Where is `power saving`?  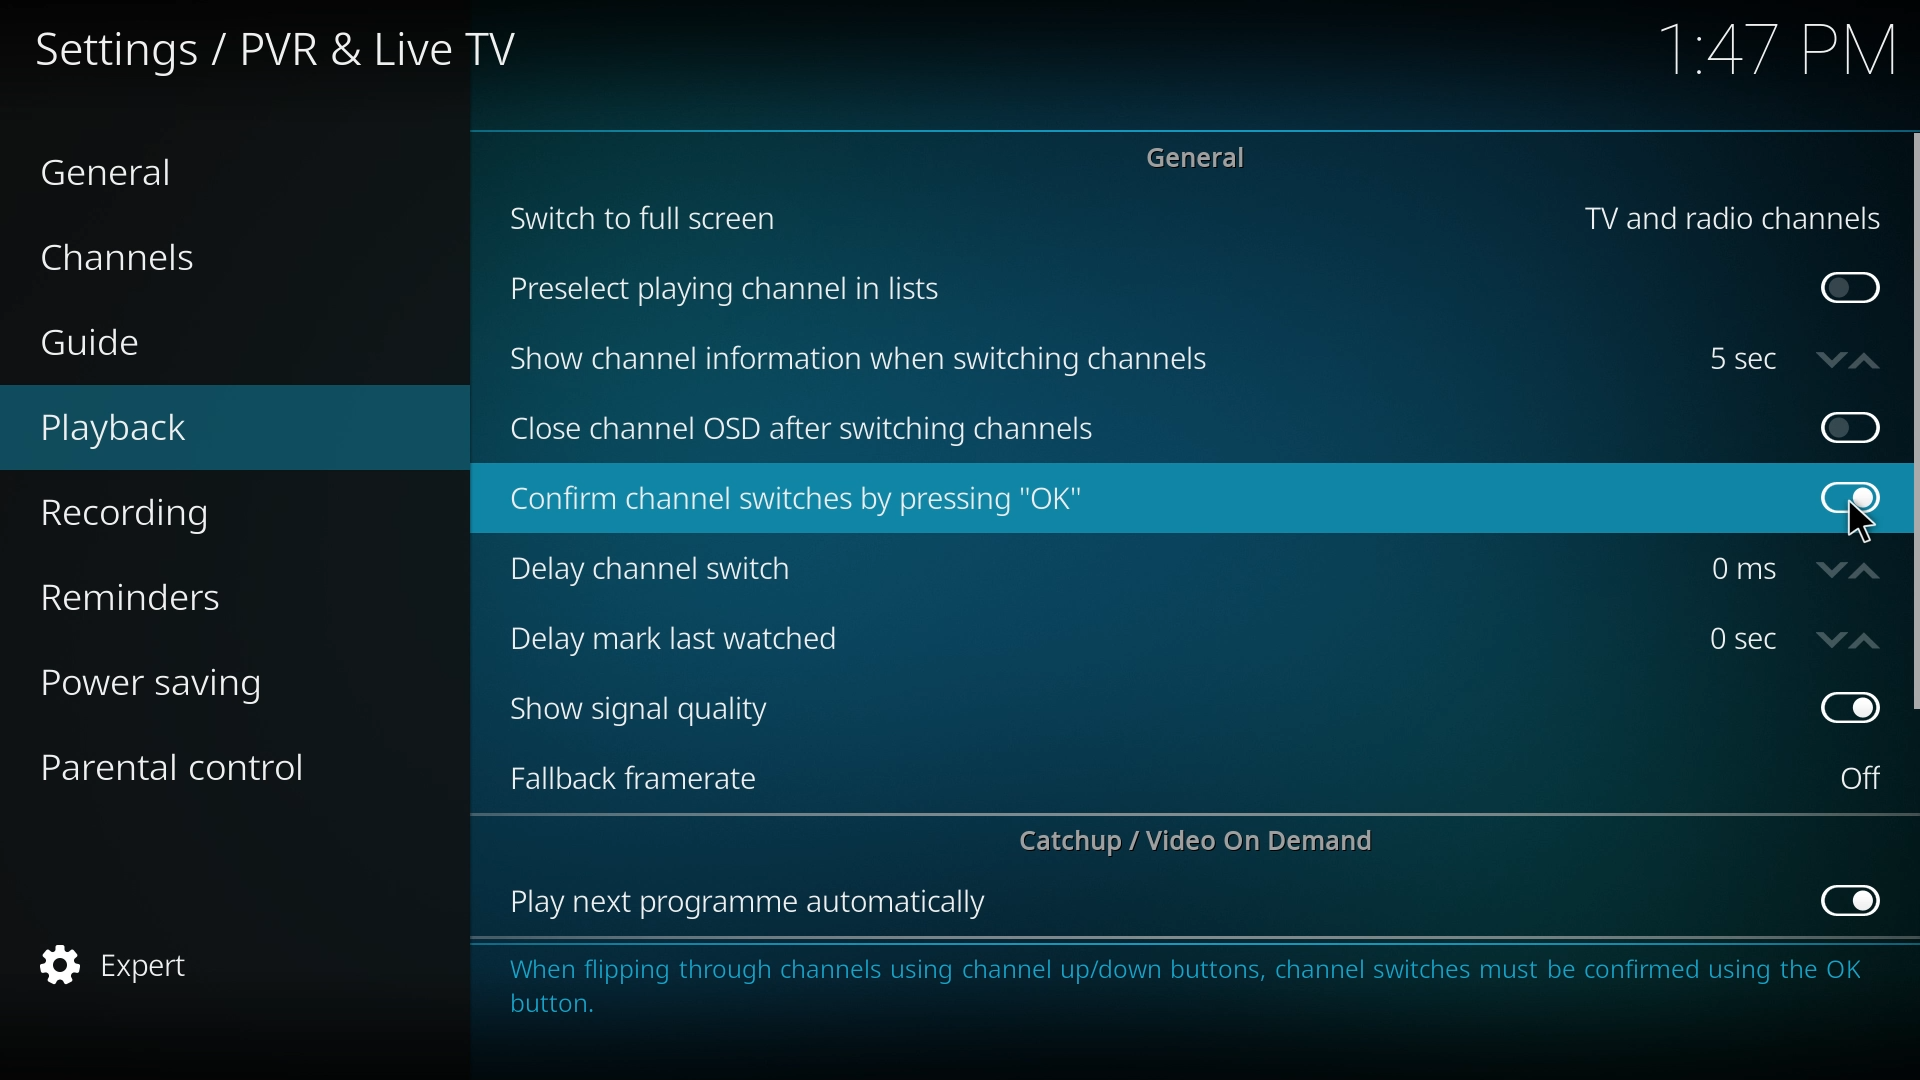 power saving is located at coordinates (184, 680).